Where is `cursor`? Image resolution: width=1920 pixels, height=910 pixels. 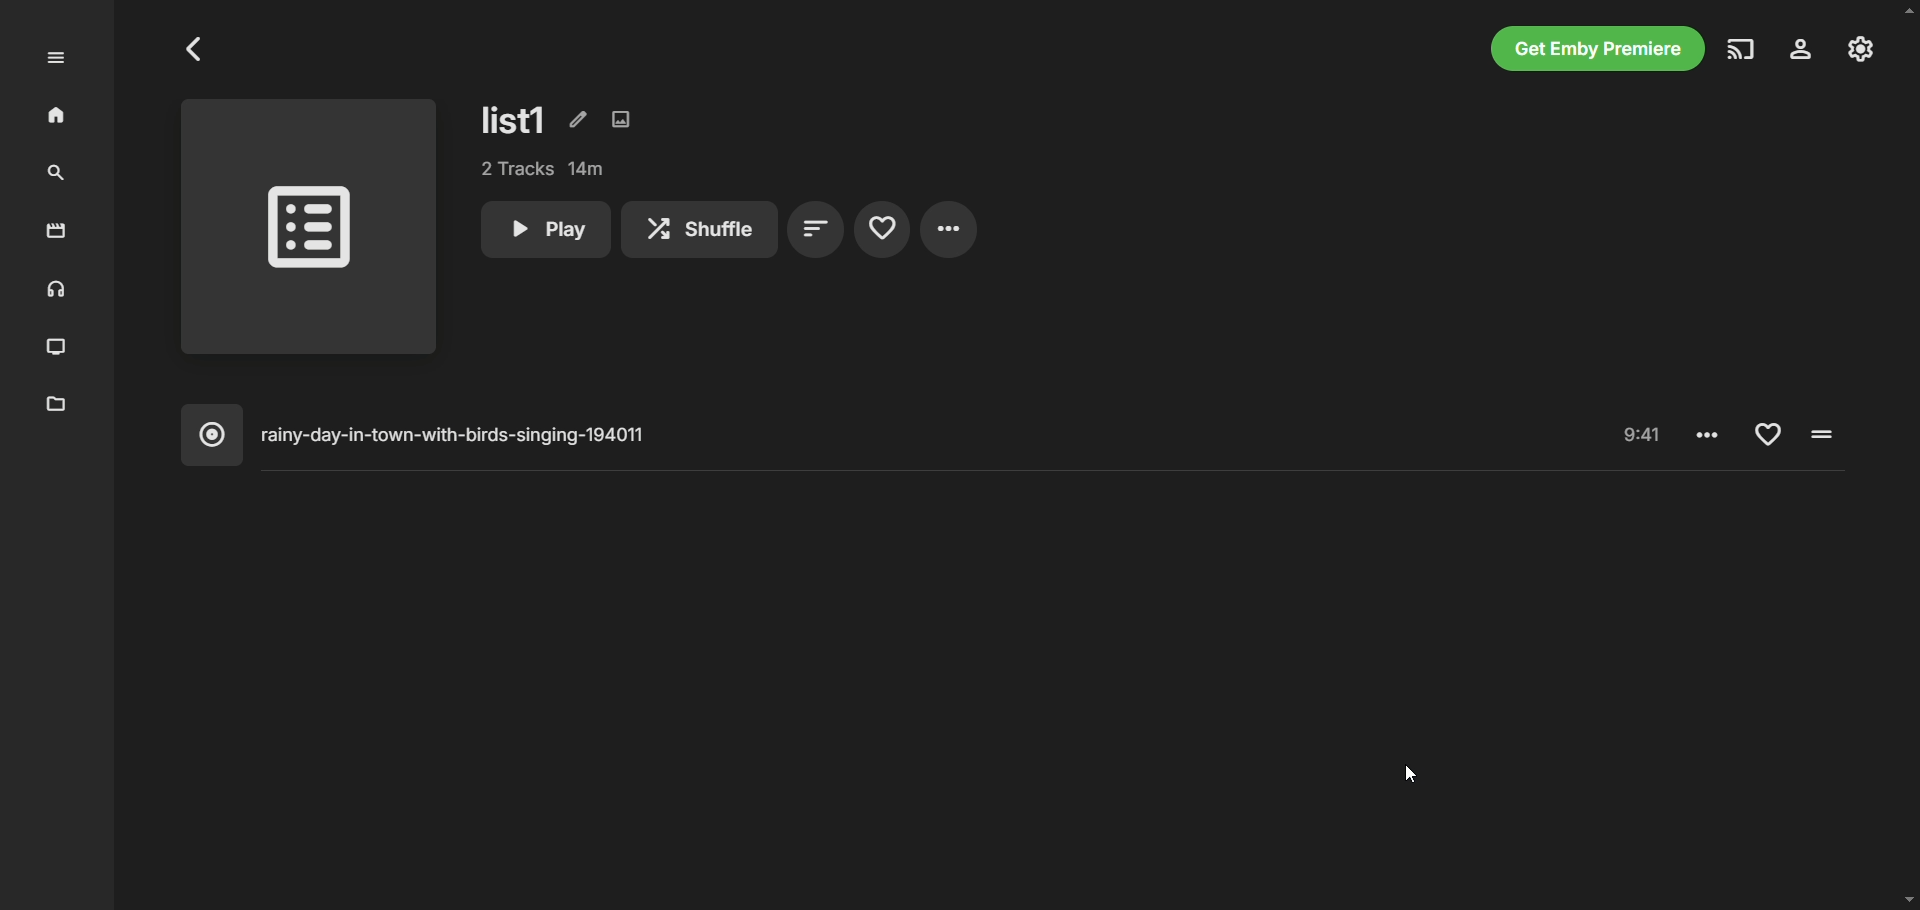
cursor is located at coordinates (1411, 774).